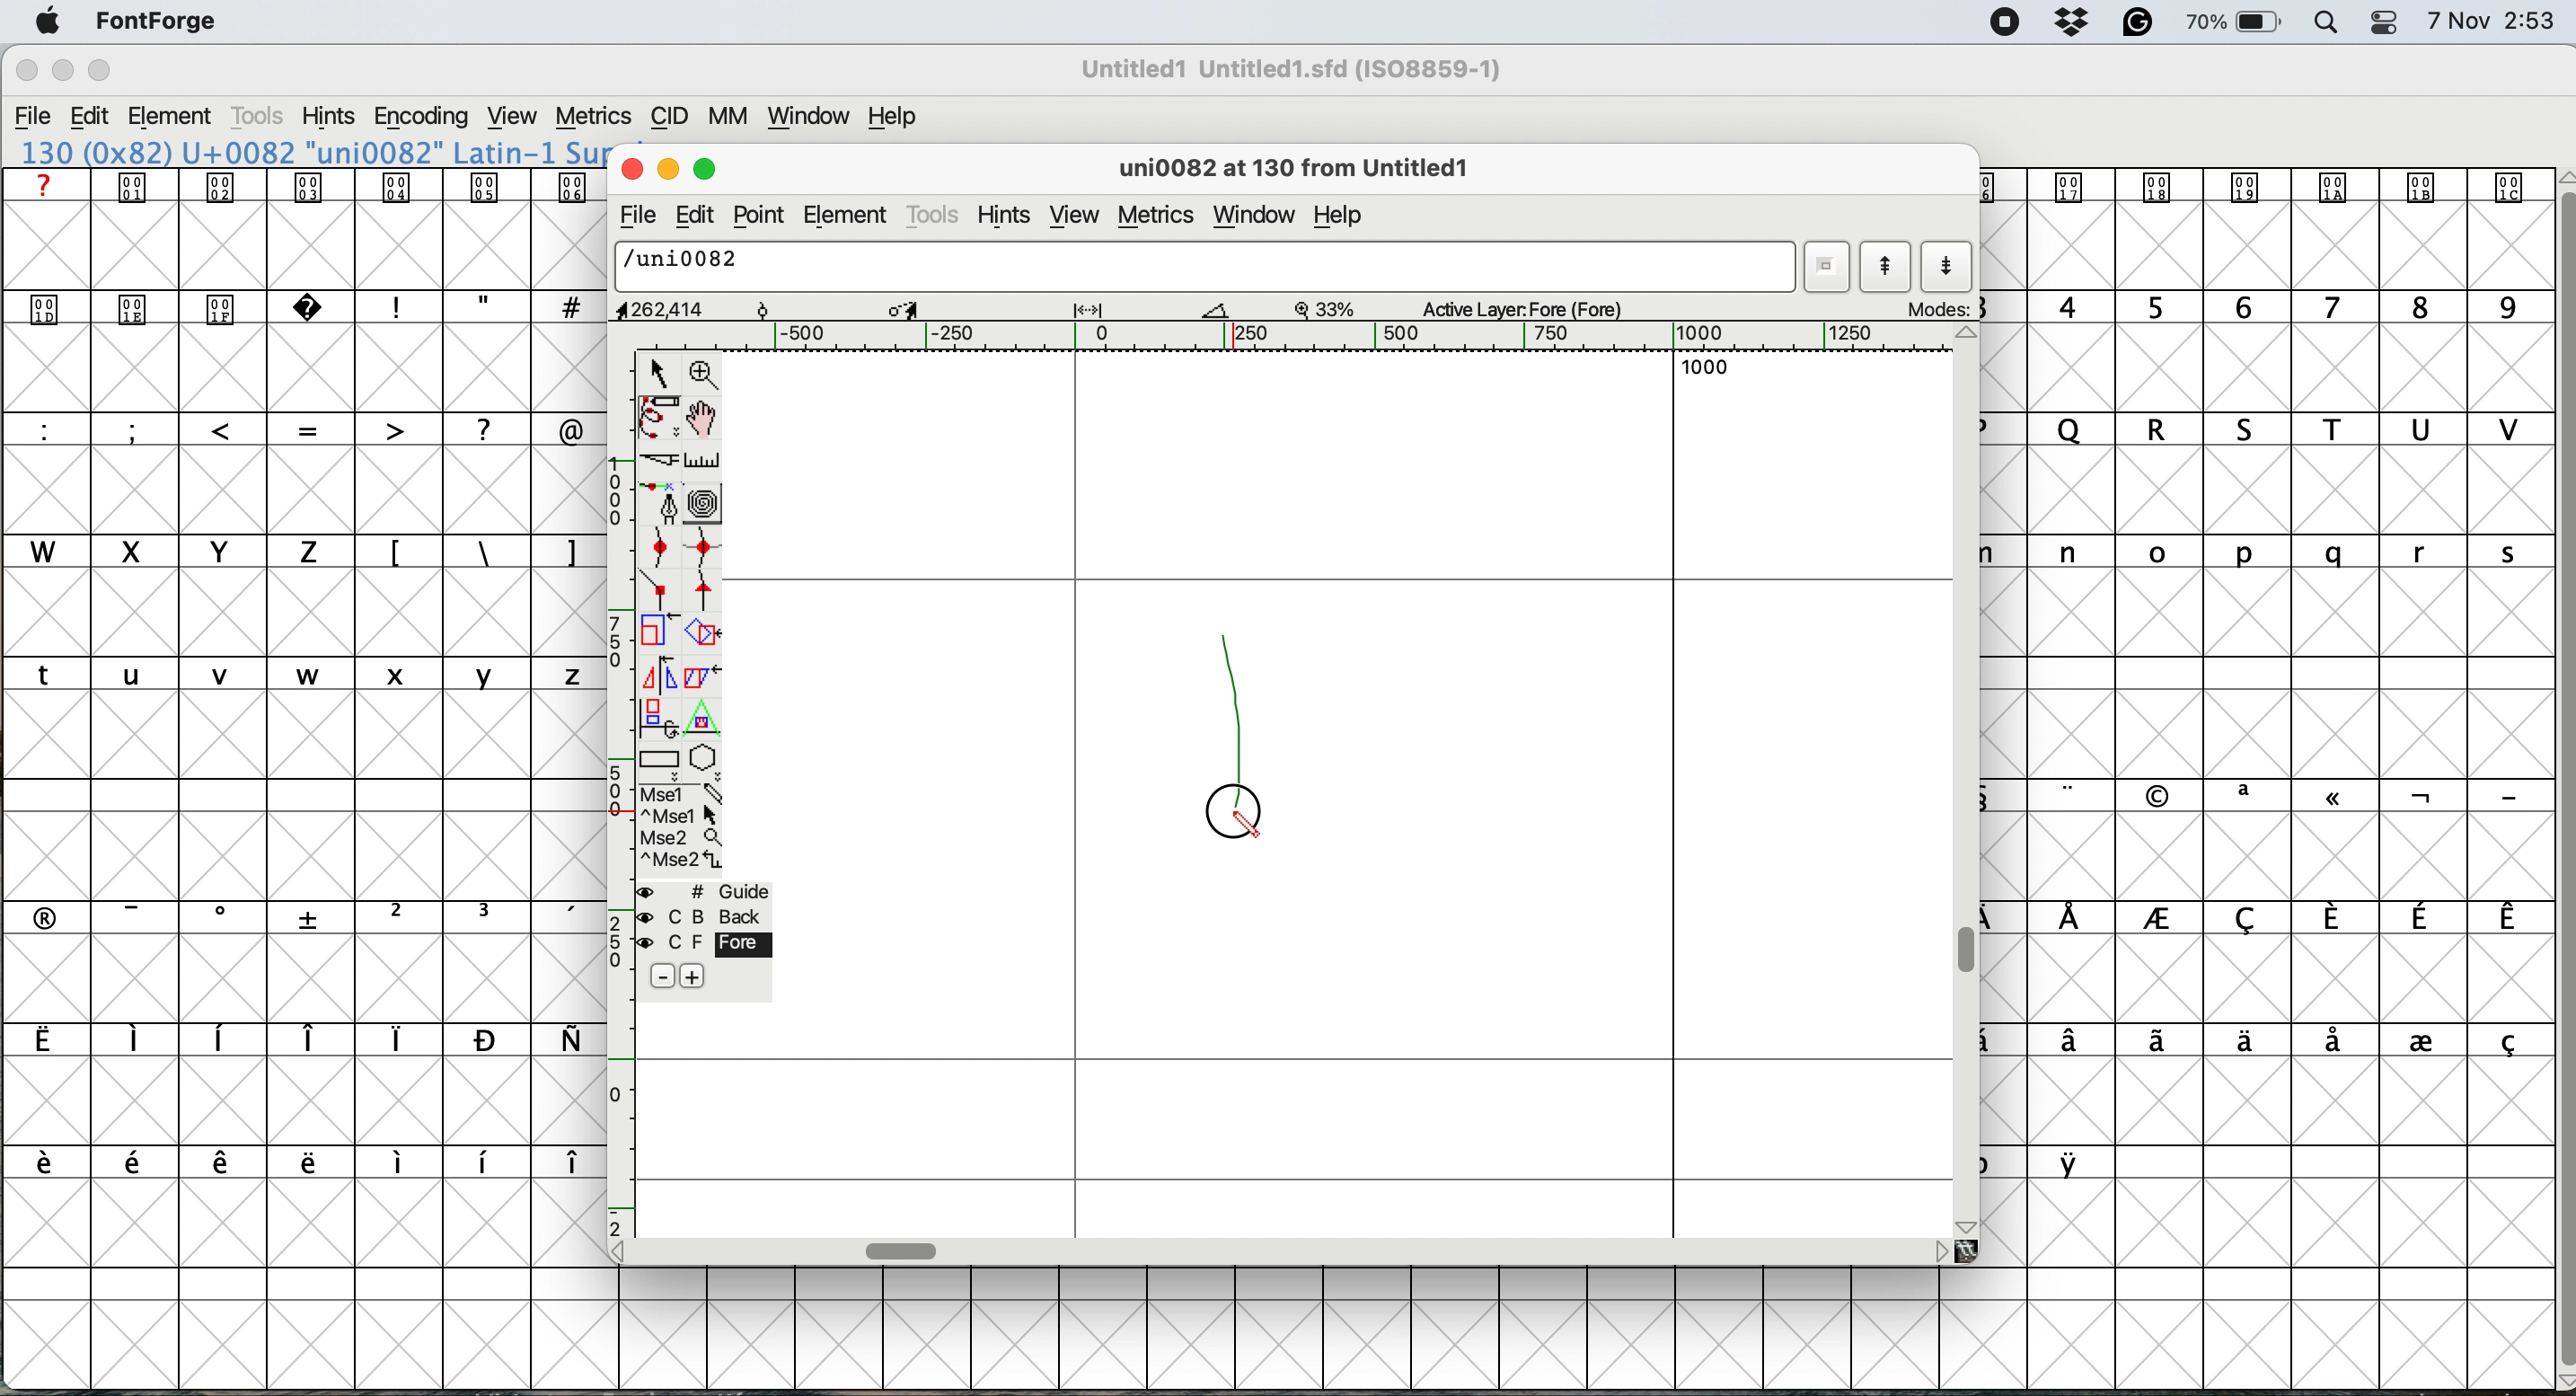  I want to click on add, so click(693, 974).